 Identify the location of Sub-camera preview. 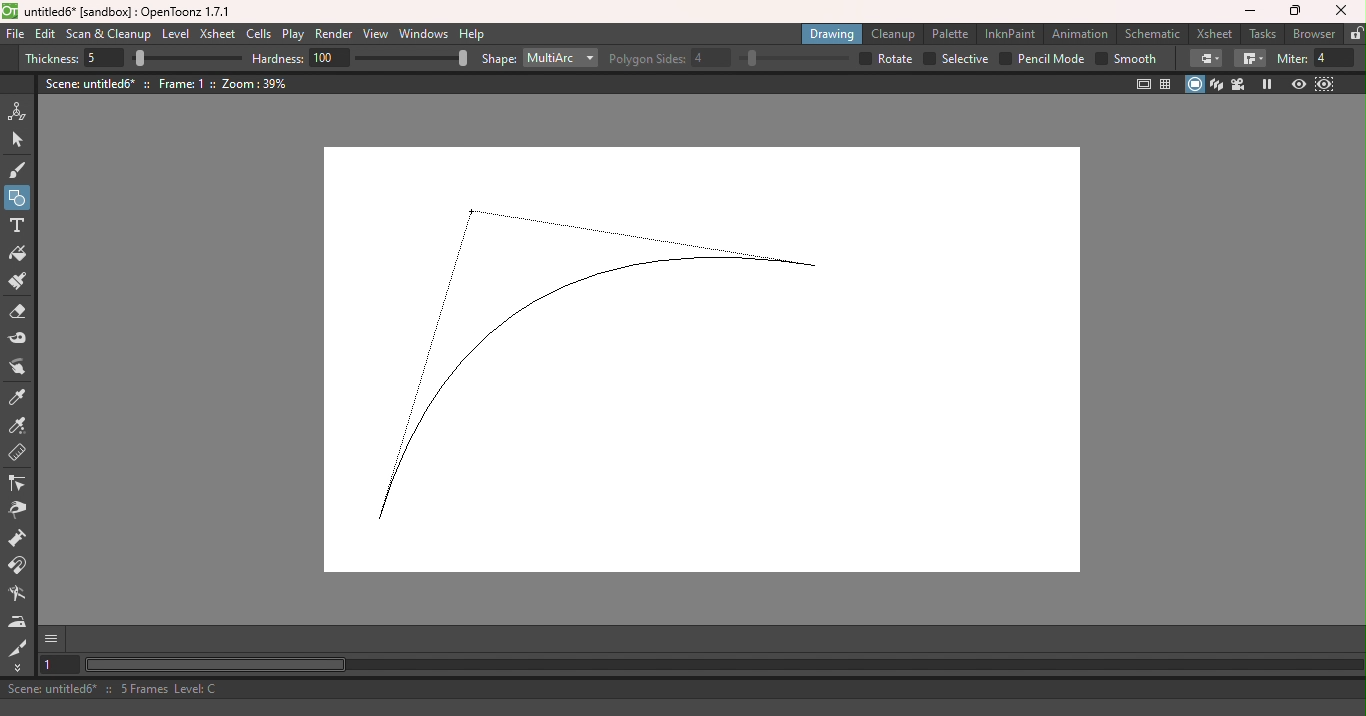
(1324, 85).